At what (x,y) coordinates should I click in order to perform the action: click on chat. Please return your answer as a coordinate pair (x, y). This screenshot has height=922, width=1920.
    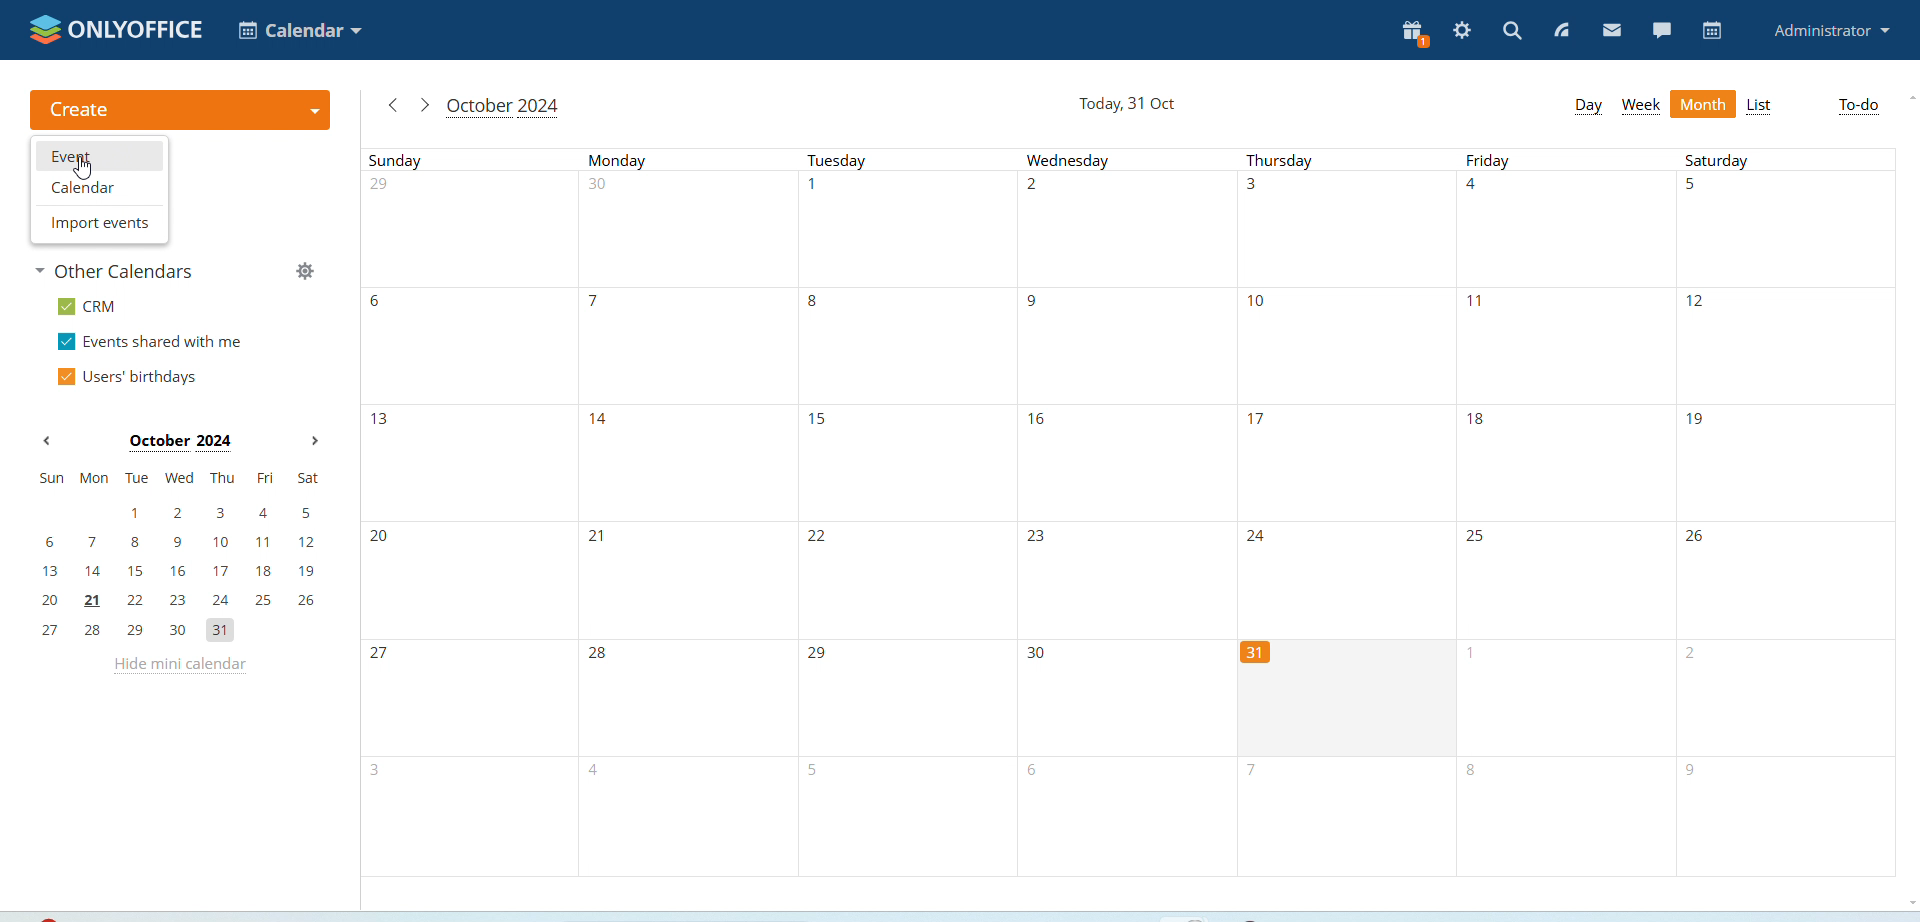
    Looking at the image, I should click on (1664, 28).